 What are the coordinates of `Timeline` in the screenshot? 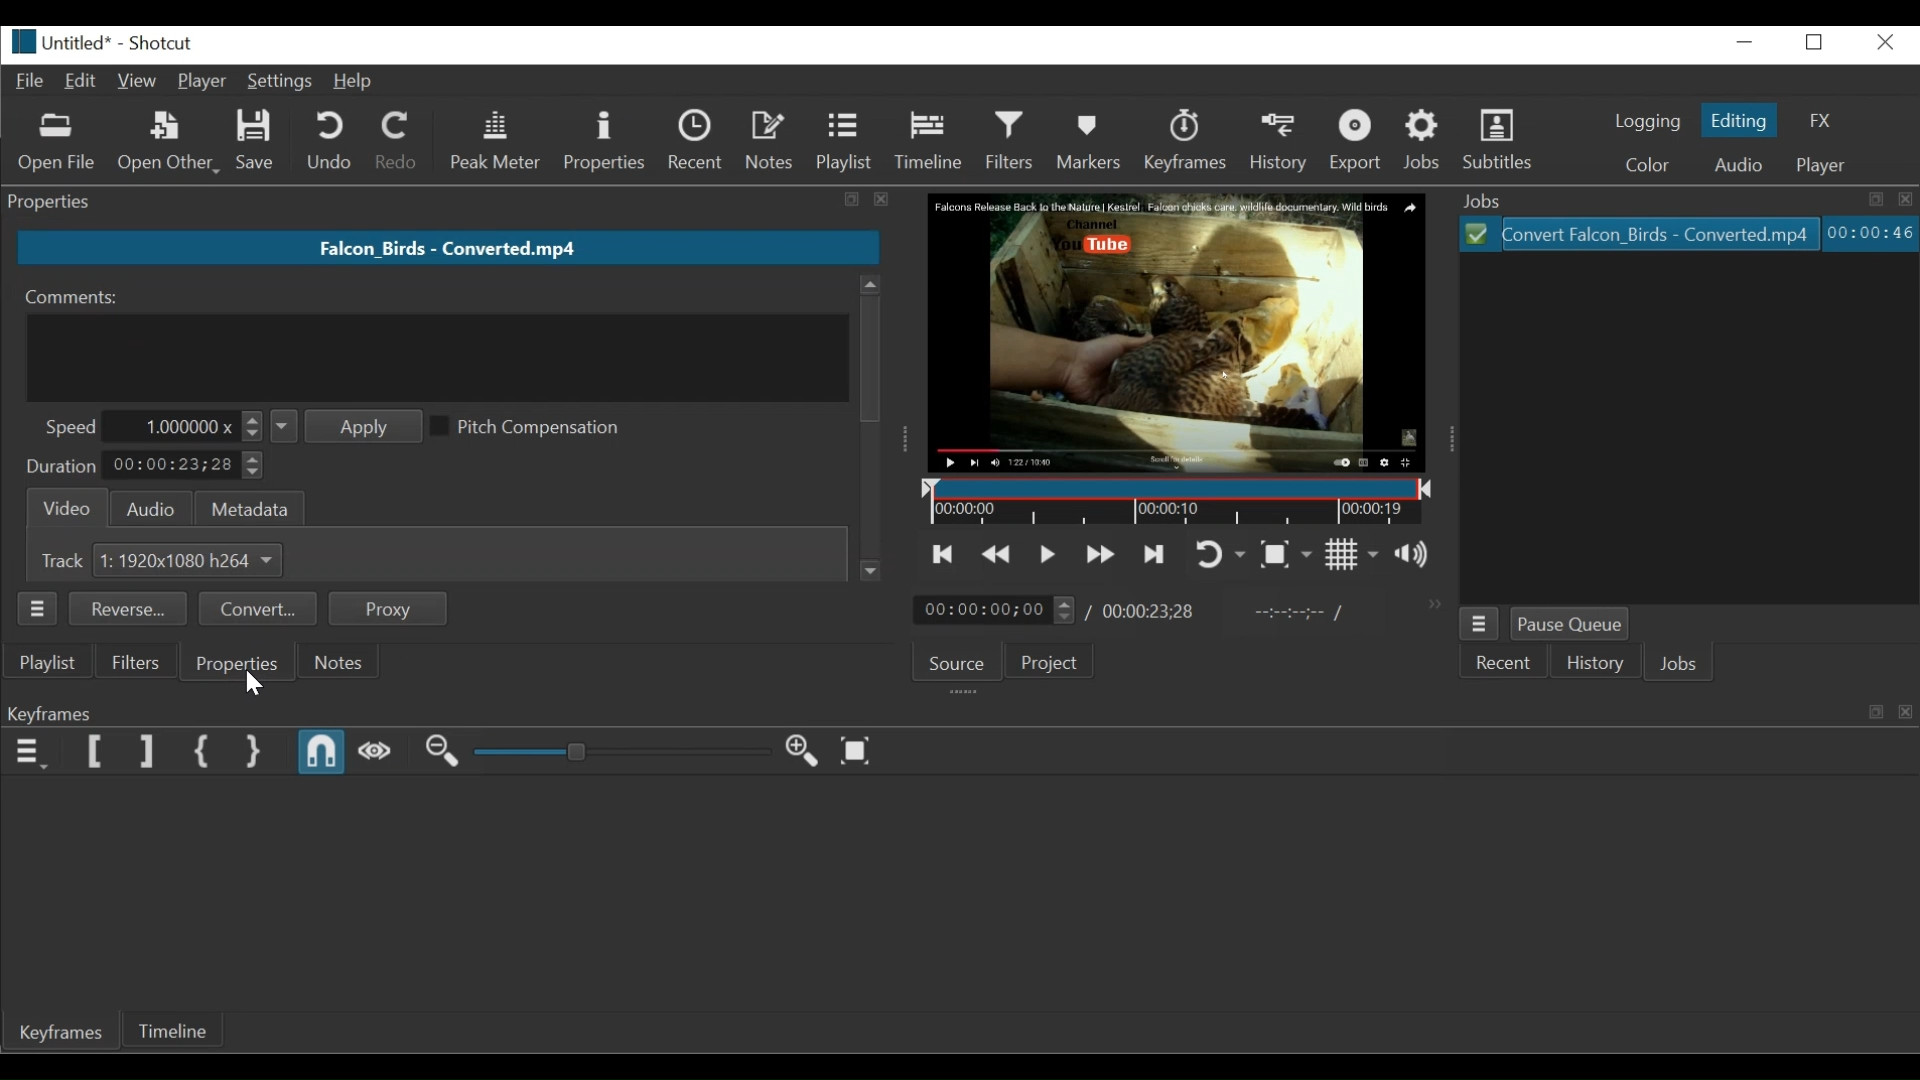 It's located at (1173, 501).